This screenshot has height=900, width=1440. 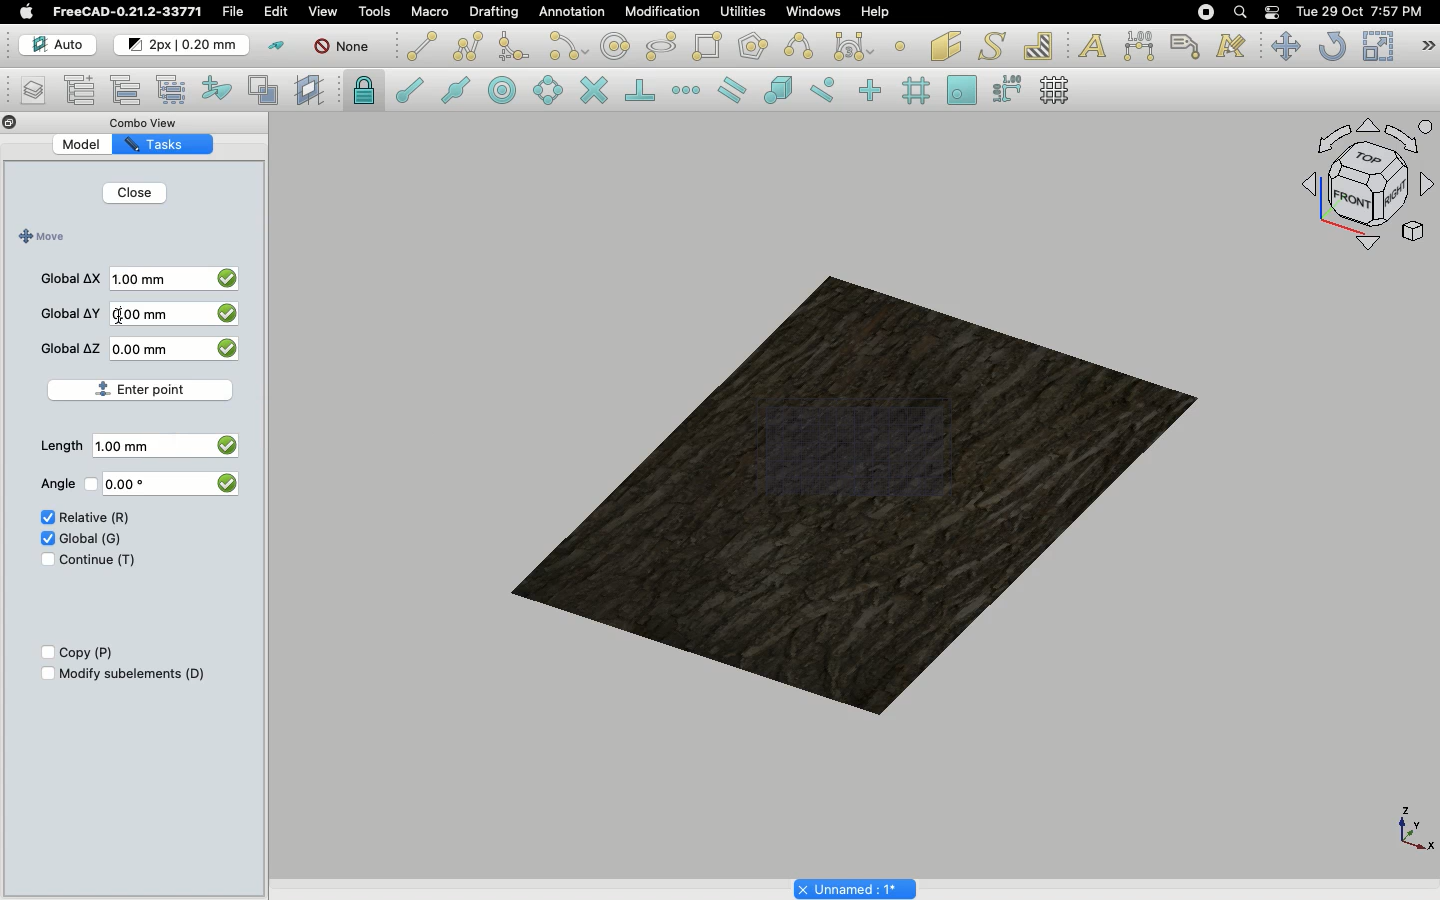 I want to click on Snap working plane, so click(x=962, y=92).